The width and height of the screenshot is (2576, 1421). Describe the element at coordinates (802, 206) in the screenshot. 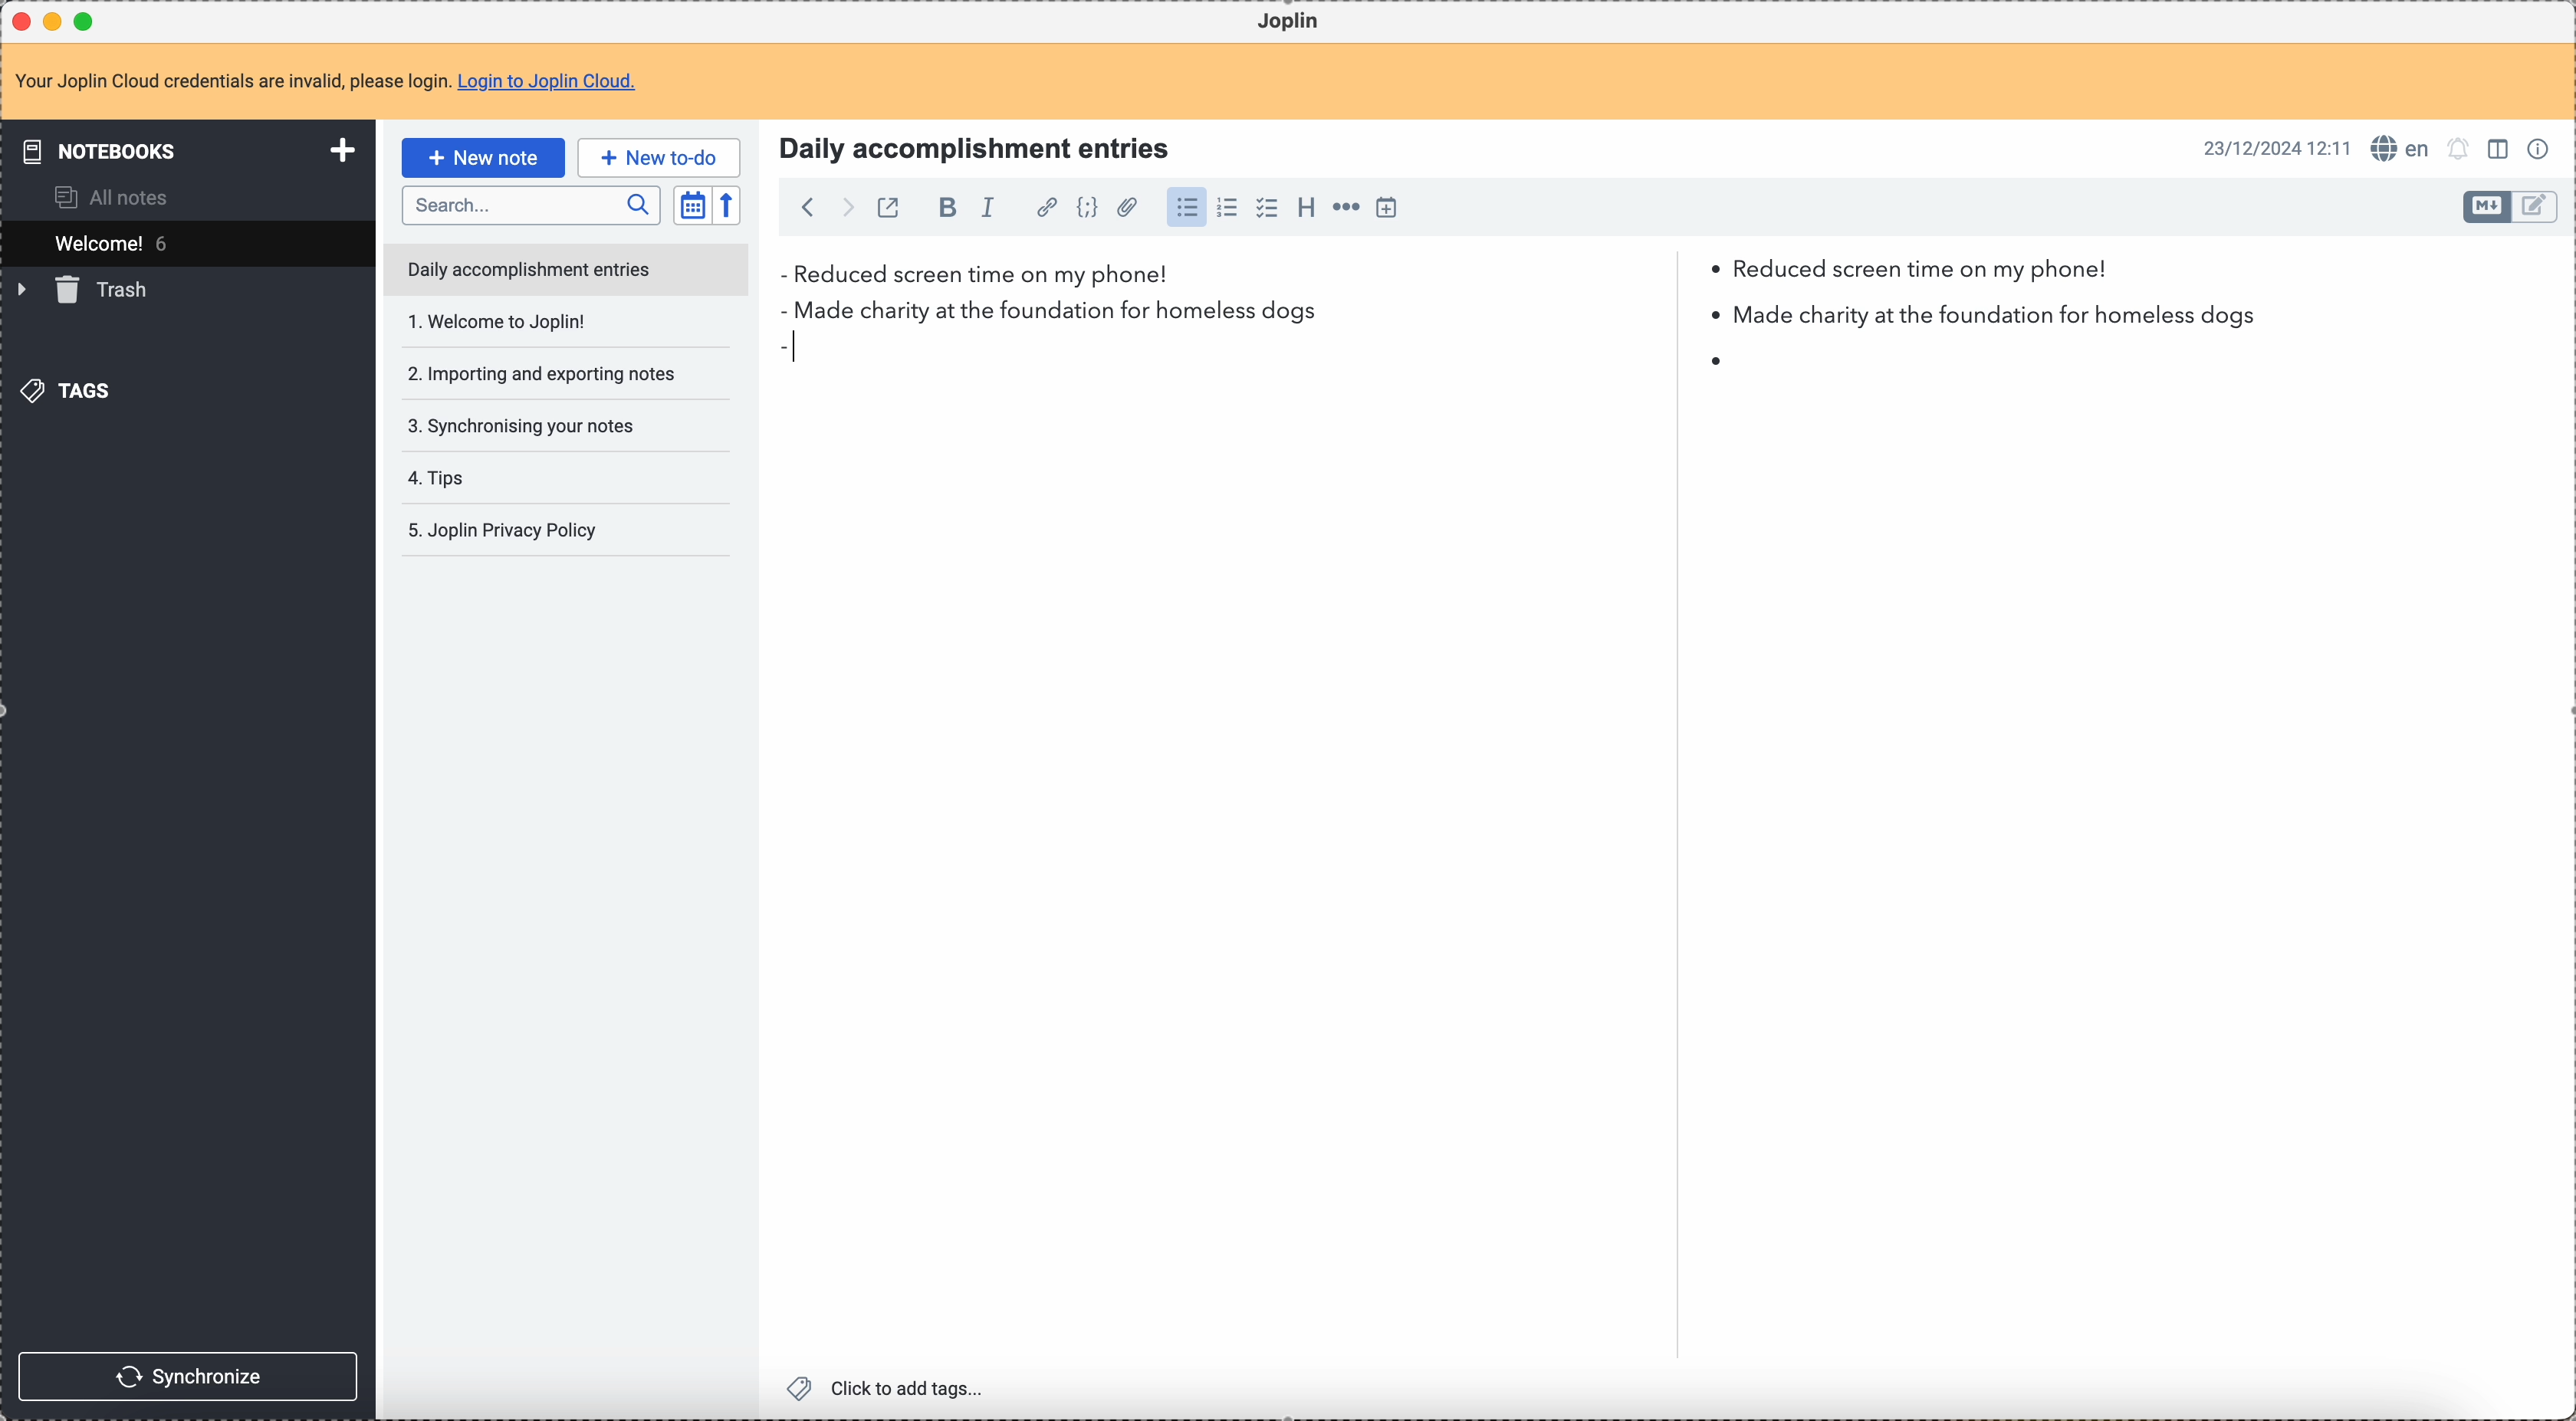

I see `back` at that location.